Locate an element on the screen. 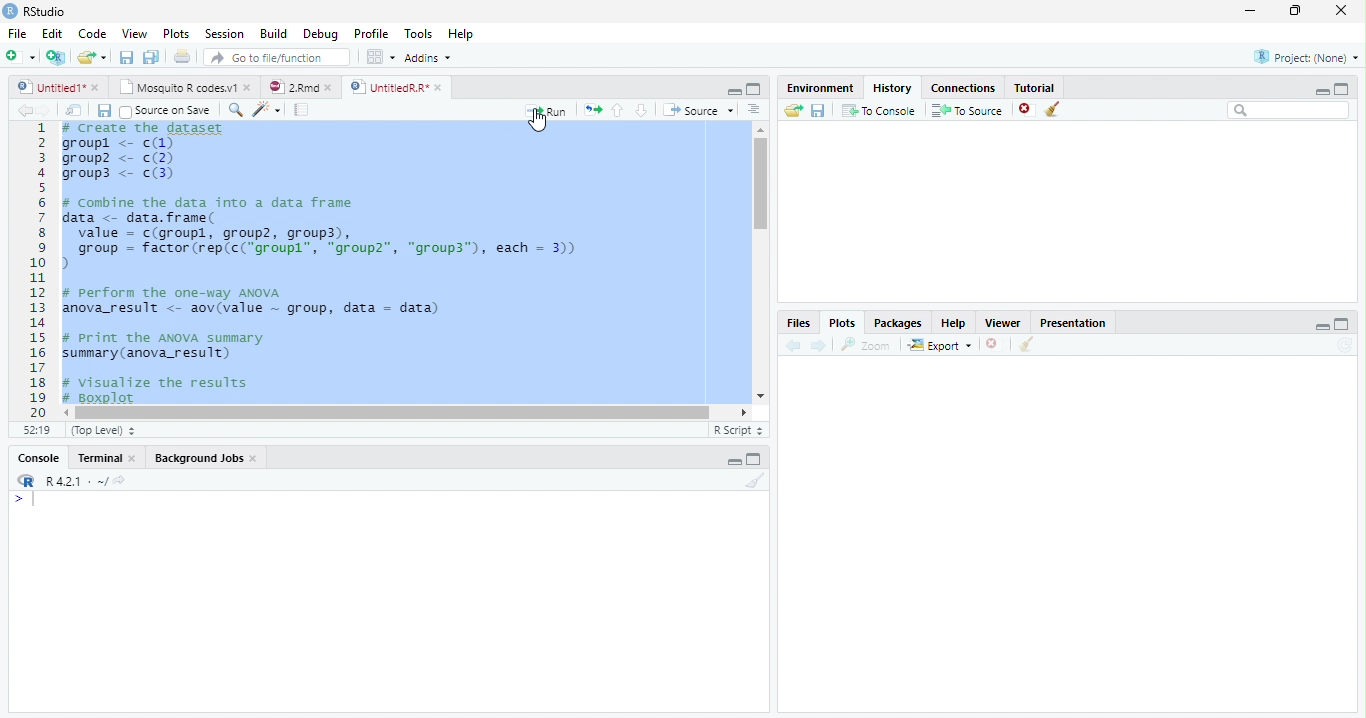 The width and height of the screenshot is (1366, 718). Alignment is located at coordinates (753, 111).